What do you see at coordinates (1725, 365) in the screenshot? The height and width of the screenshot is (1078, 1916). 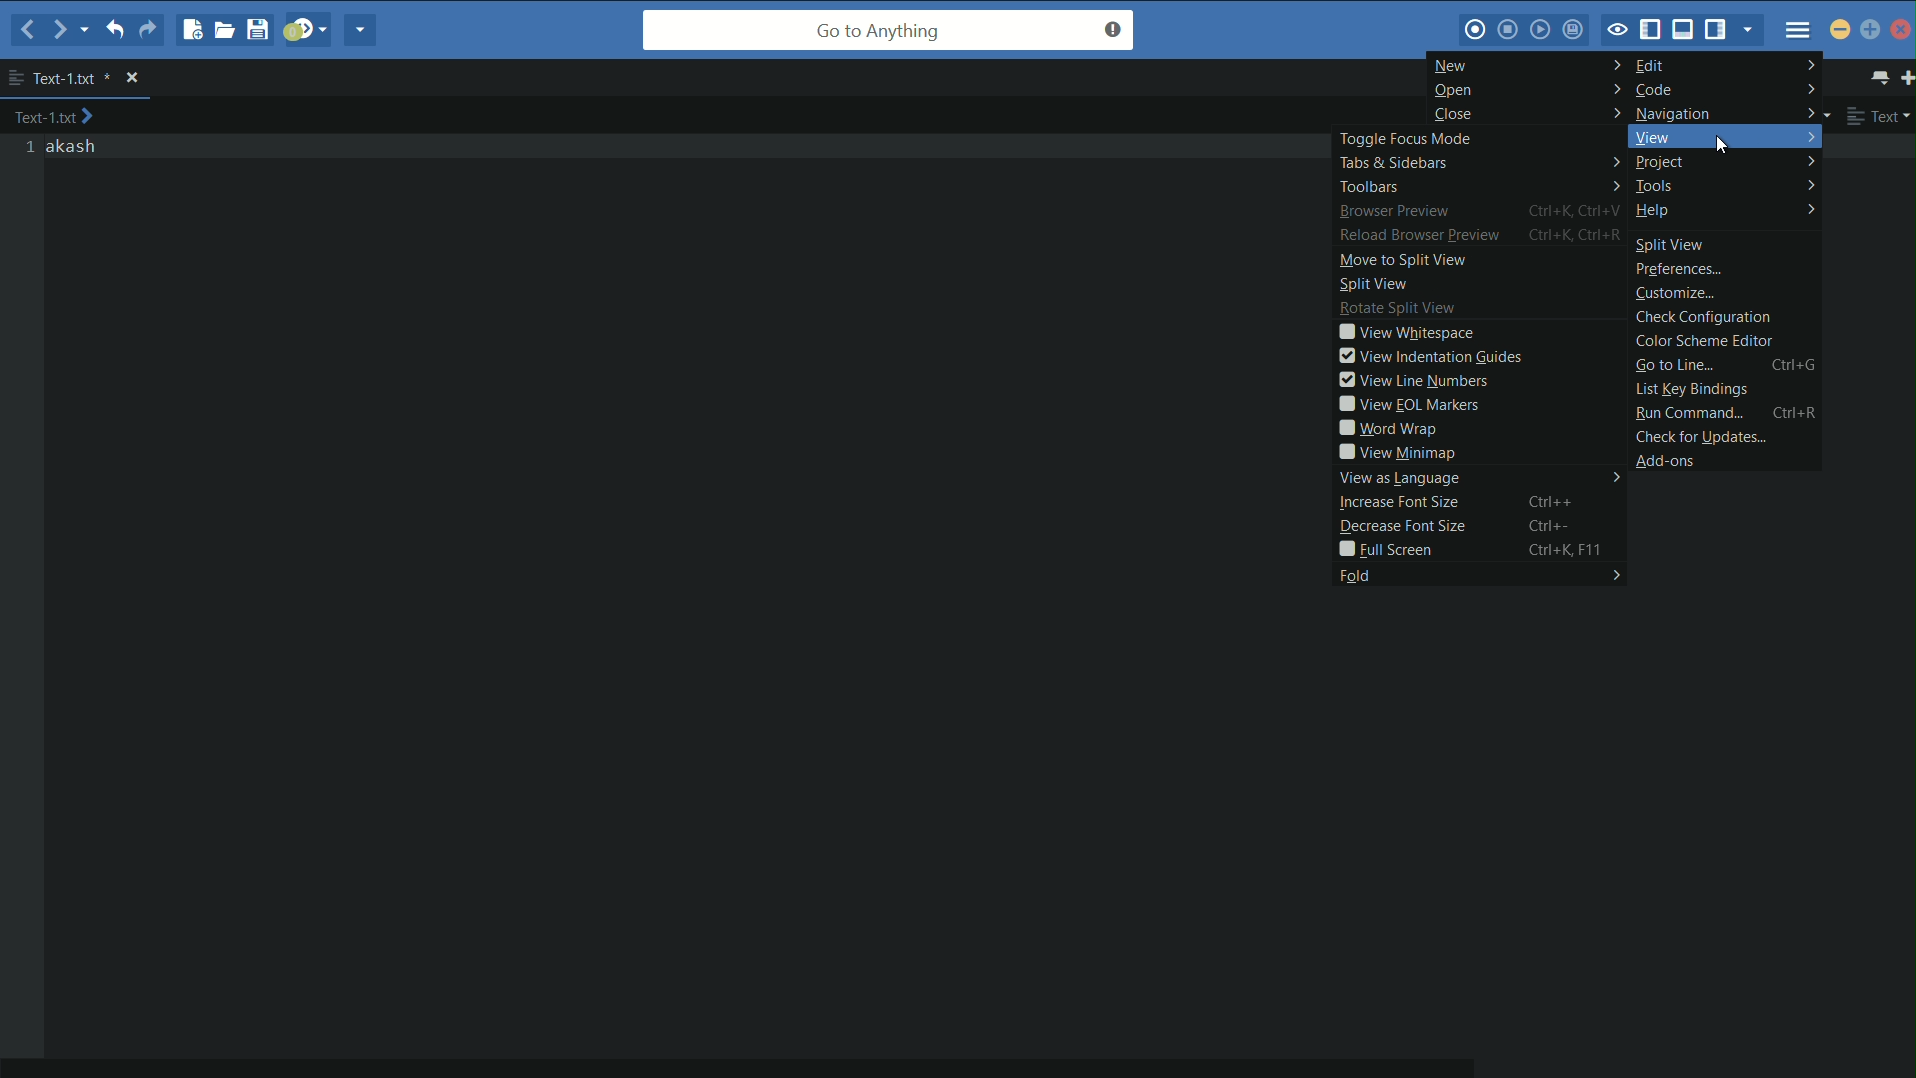 I see `go to line` at bounding box center [1725, 365].